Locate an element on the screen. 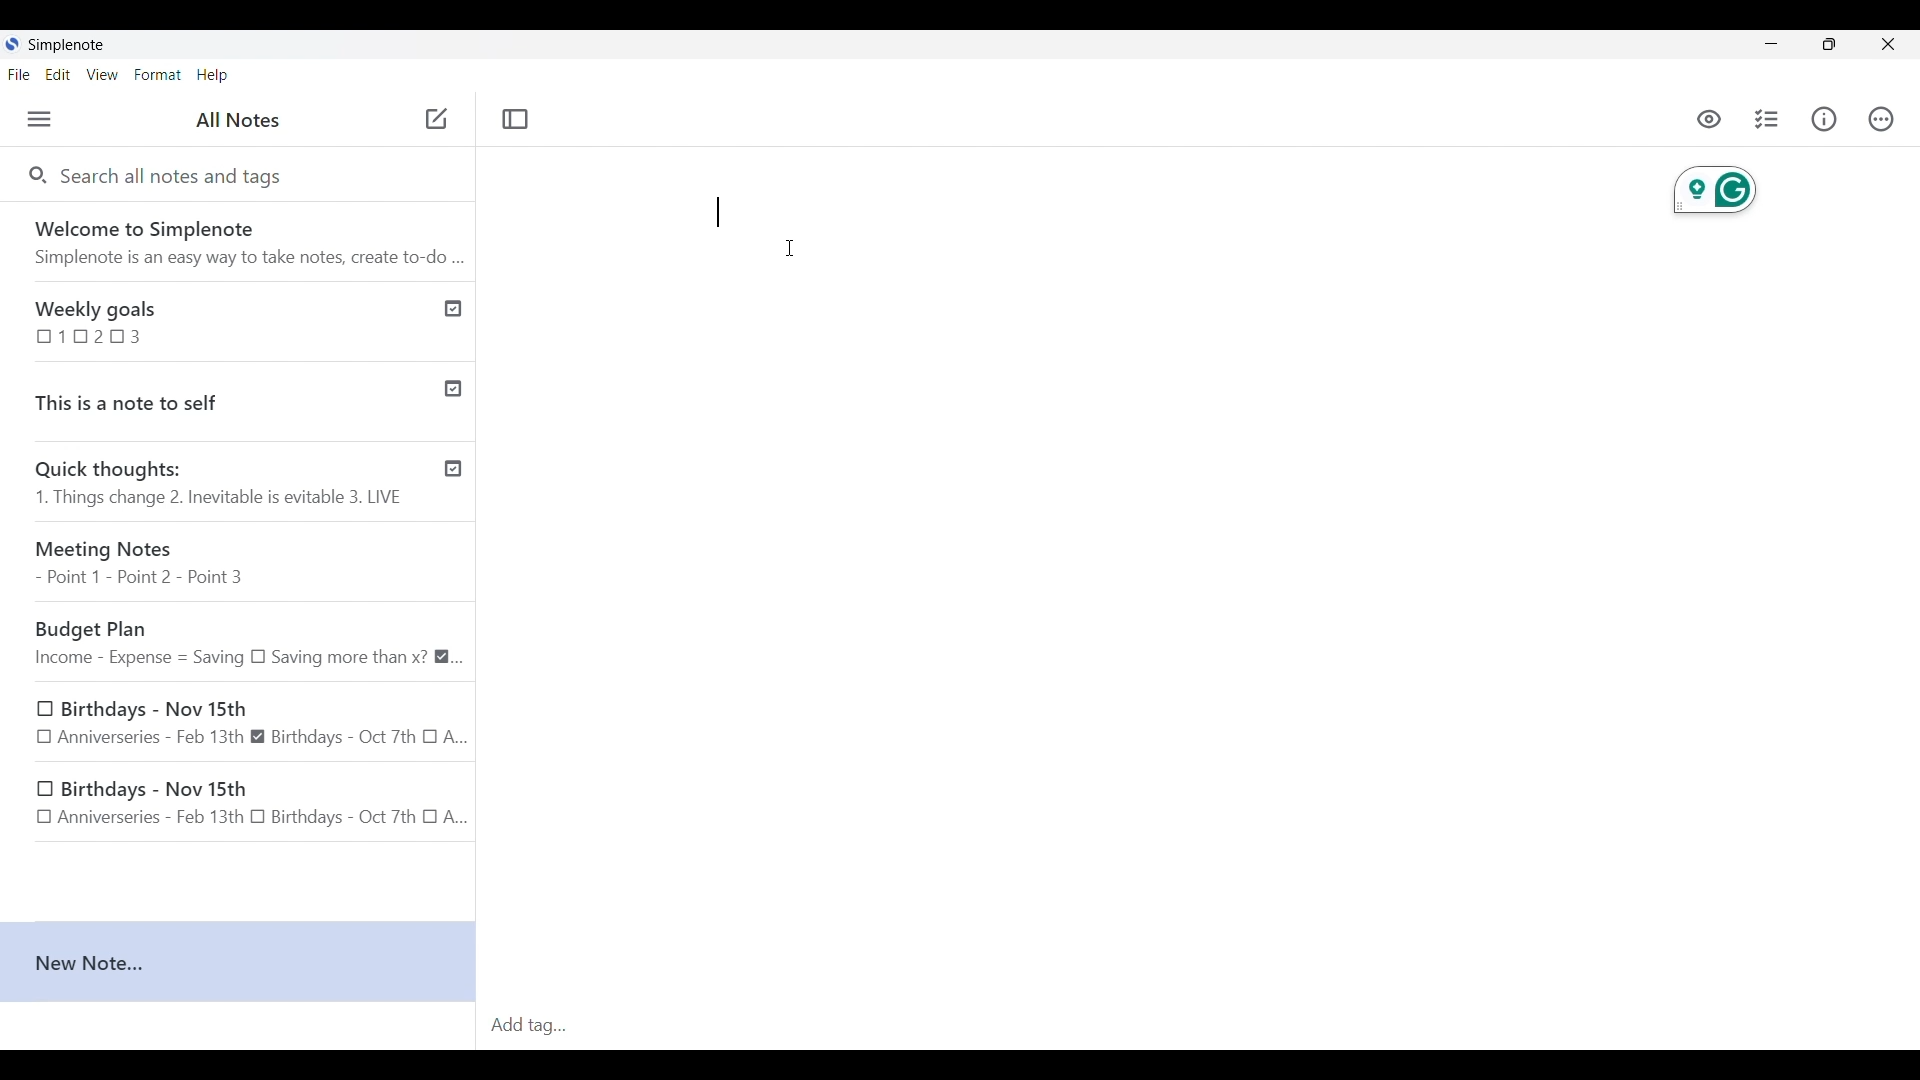 This screenshot has width=1920, height=1080. Menu is located at coordinates (39, 119).